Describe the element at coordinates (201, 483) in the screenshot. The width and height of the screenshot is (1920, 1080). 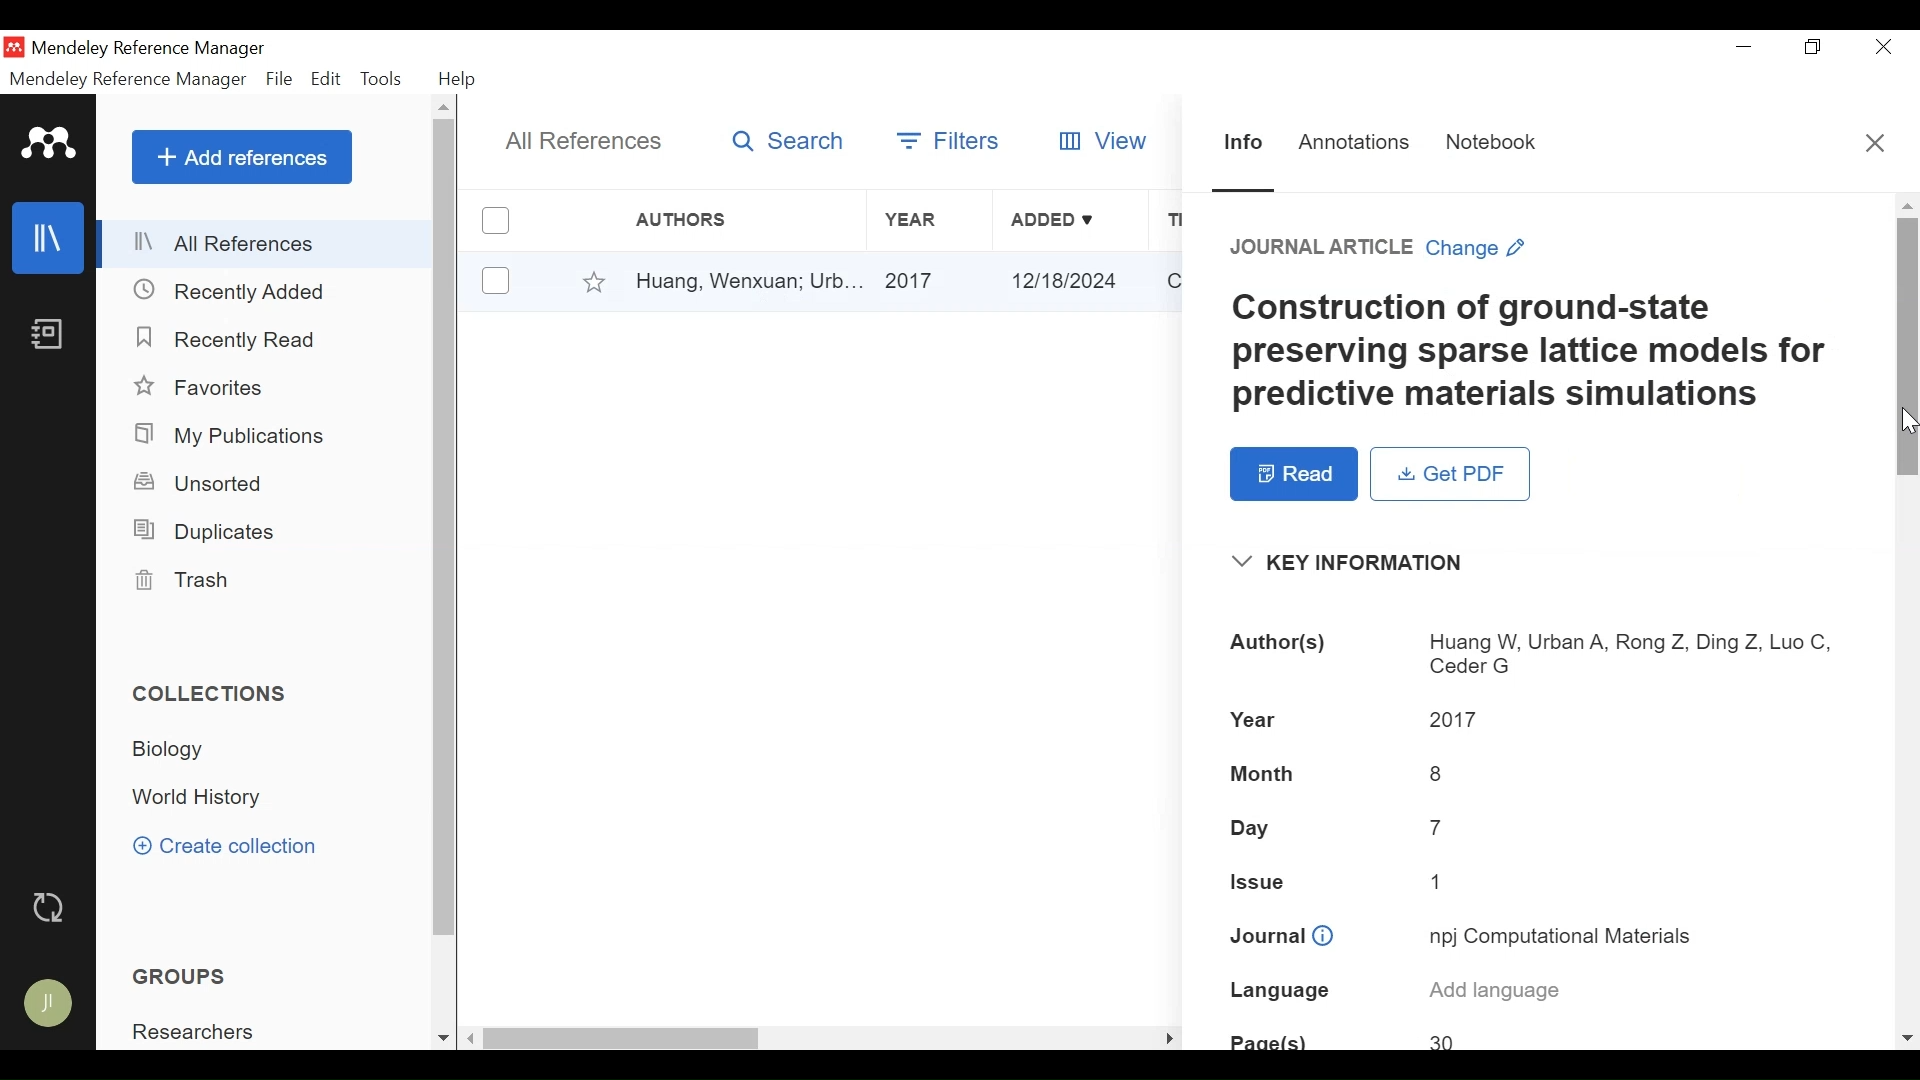
I see `Unsorted` at that location.